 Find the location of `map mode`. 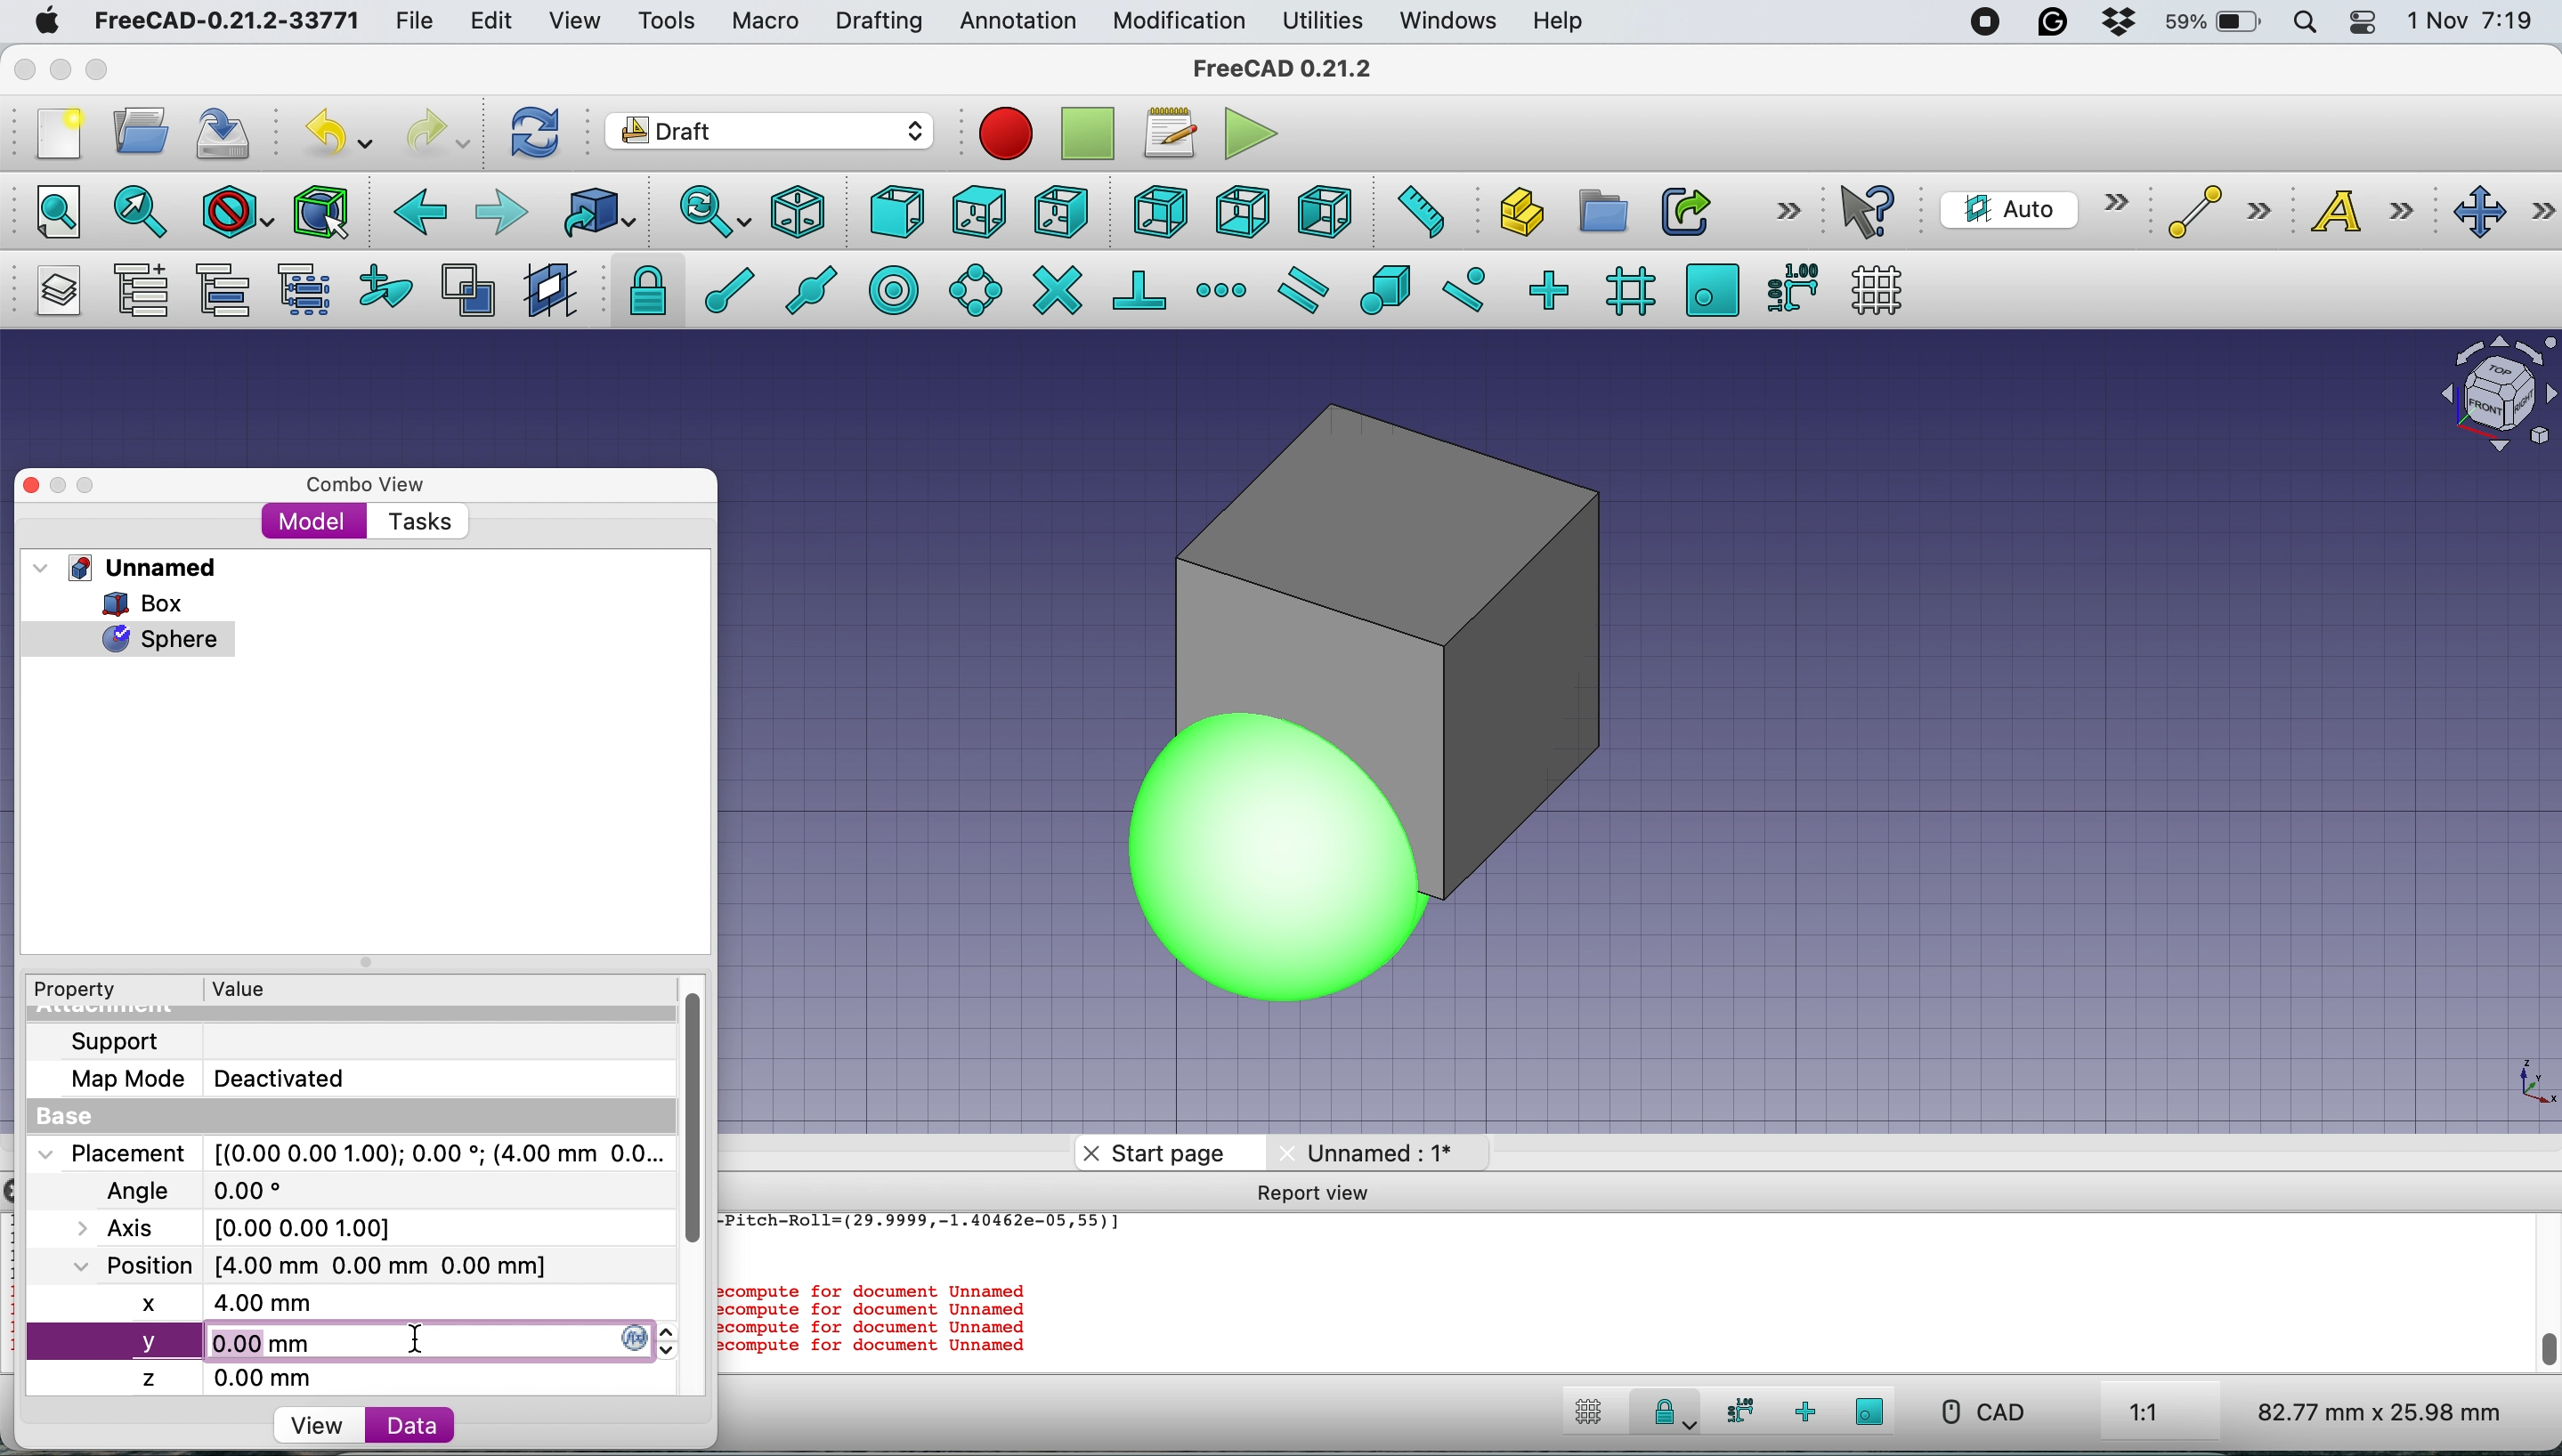

map mode is located at coordinates (220, 1077).